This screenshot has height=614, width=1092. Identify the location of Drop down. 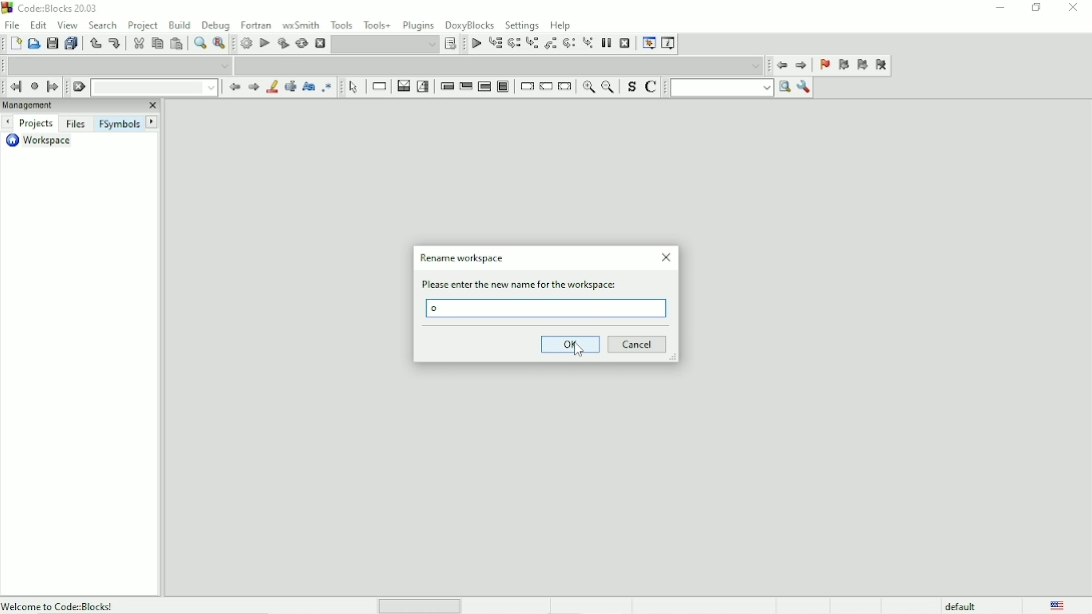
(501, 65).